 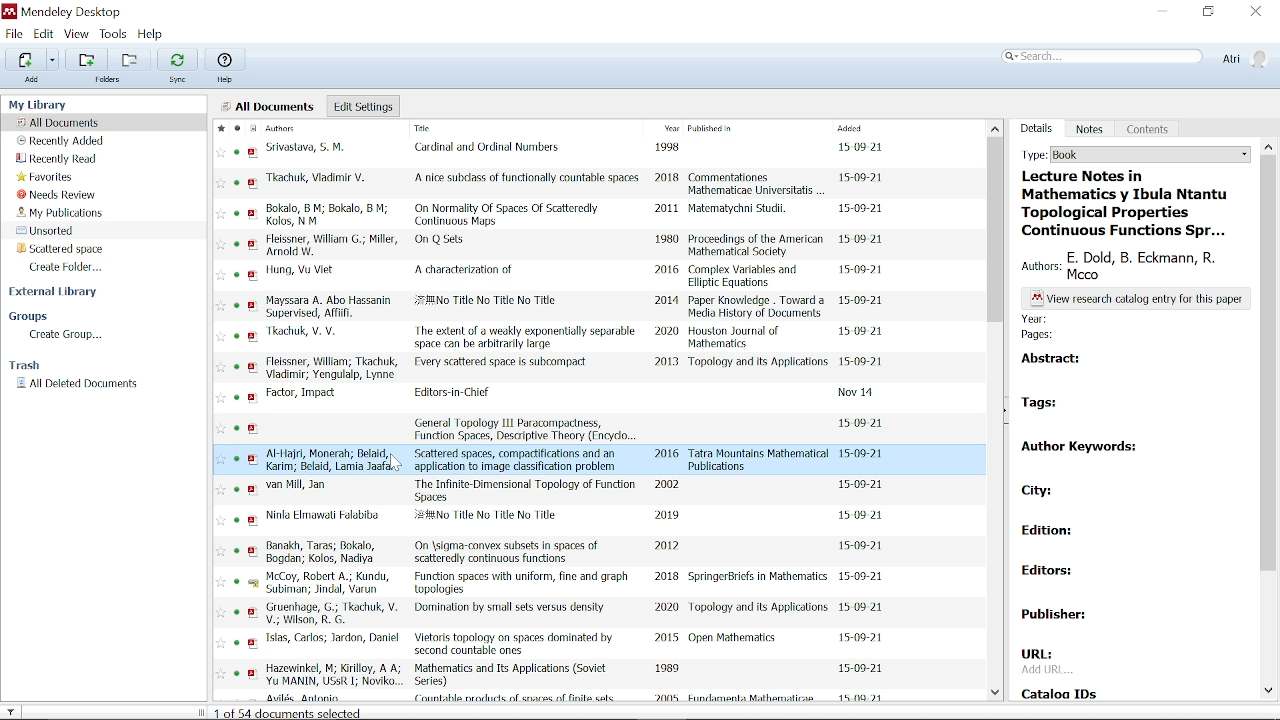 I want to click on Needs review, so click(x=57, y=195).